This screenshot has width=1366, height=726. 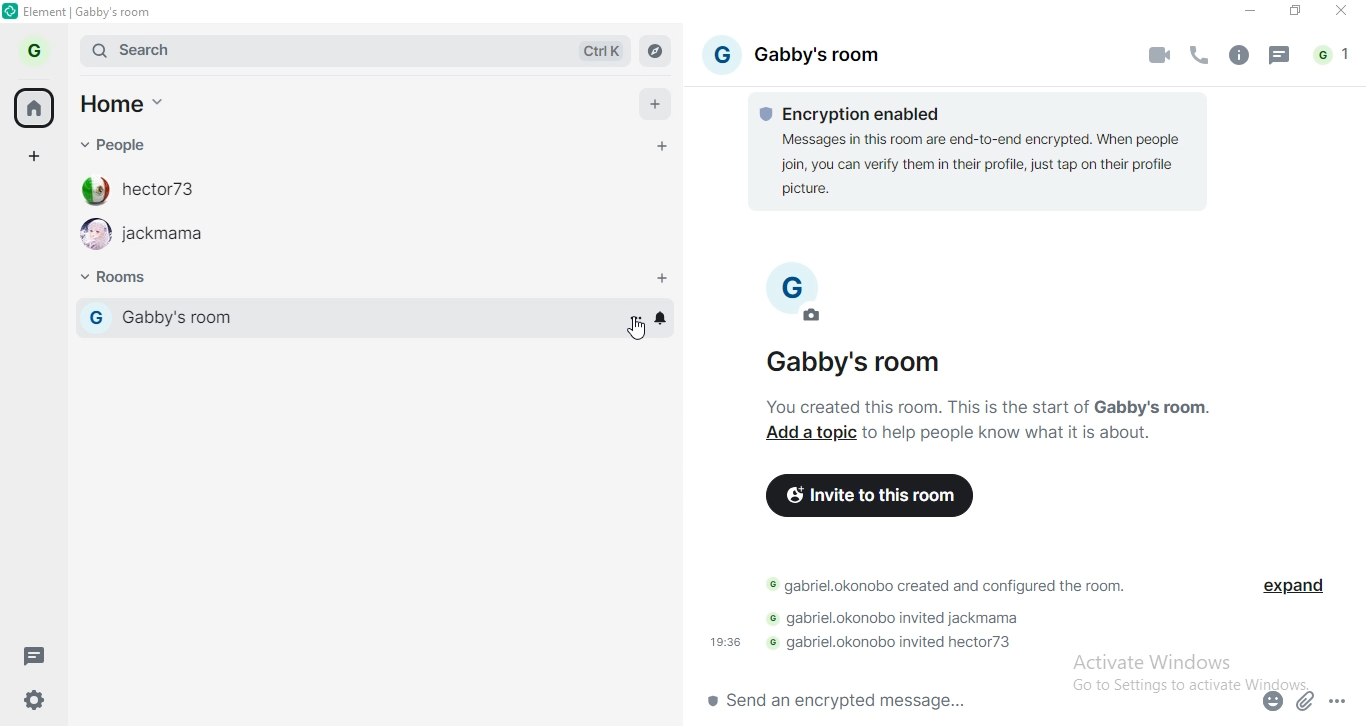 I want to click on , so click(x=4356, y=155).